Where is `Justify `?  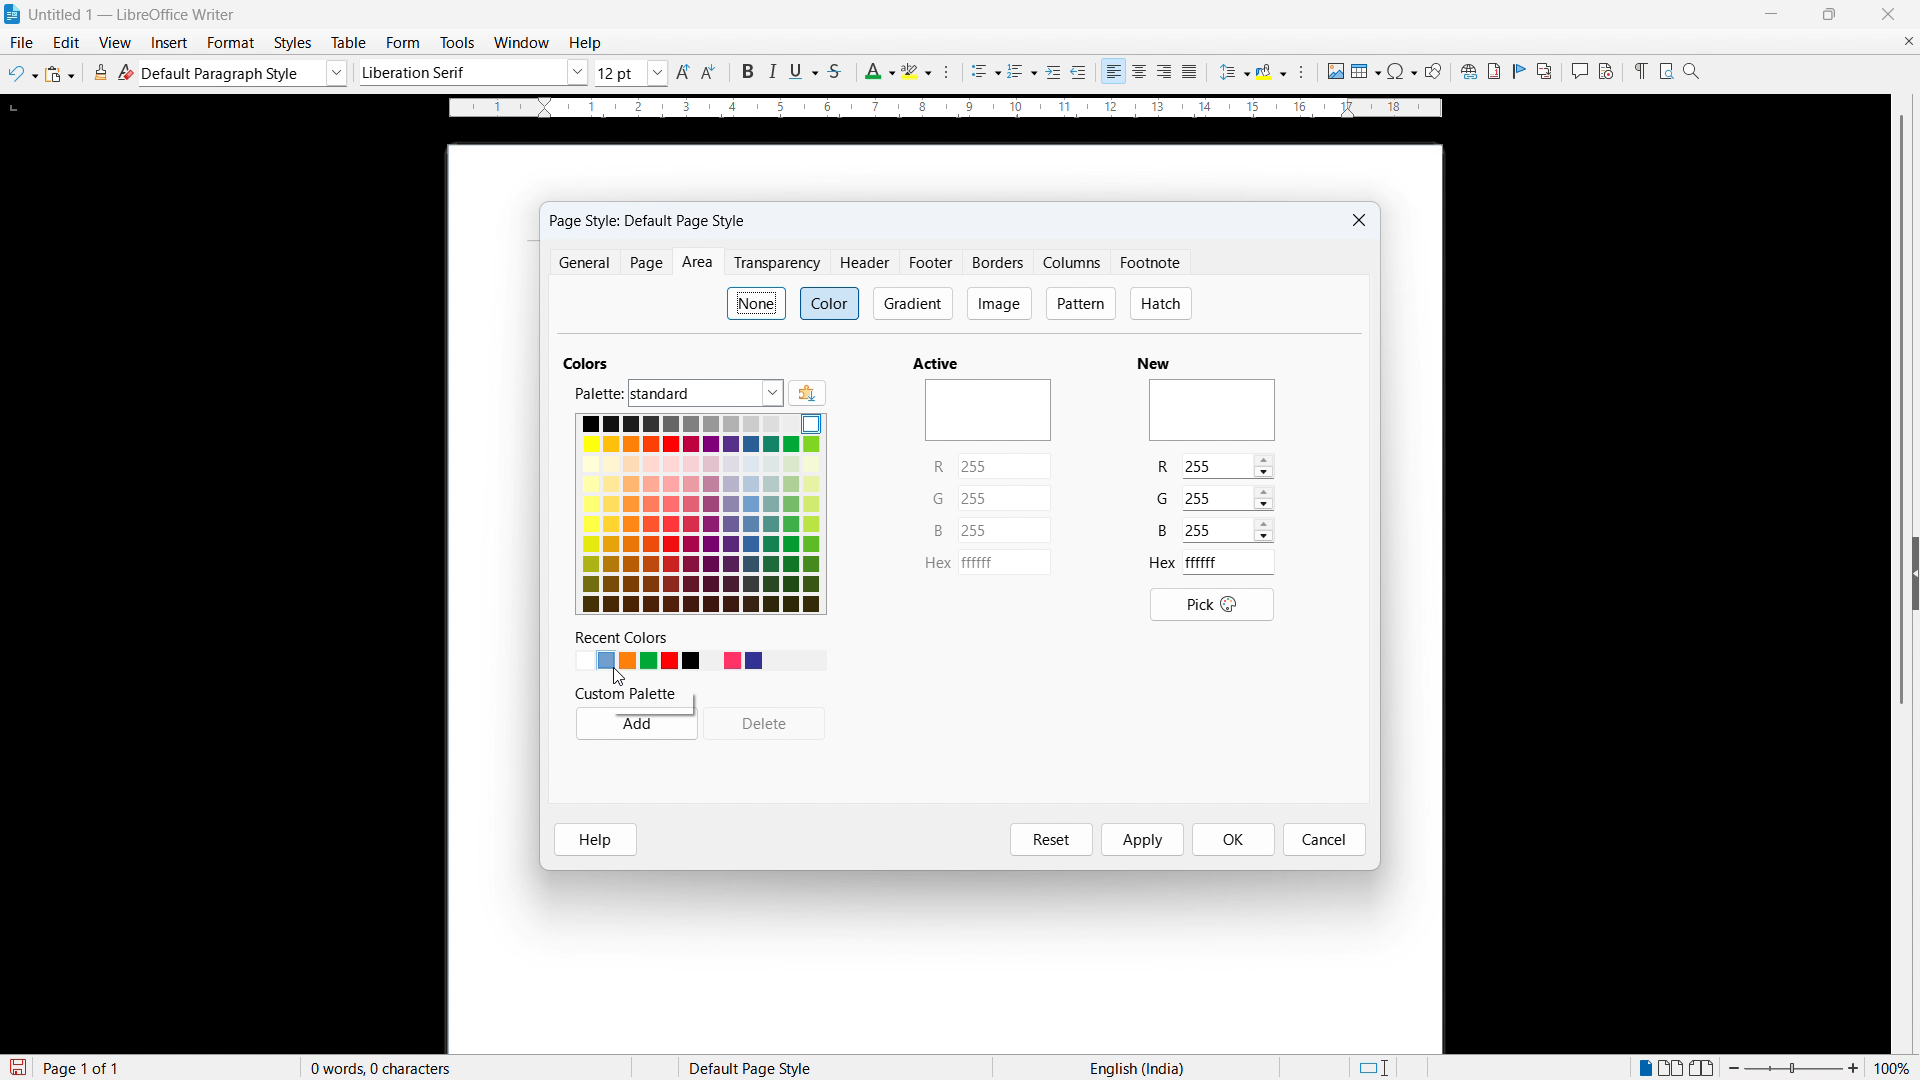 Justify  is located at coordinates (1189, 71).